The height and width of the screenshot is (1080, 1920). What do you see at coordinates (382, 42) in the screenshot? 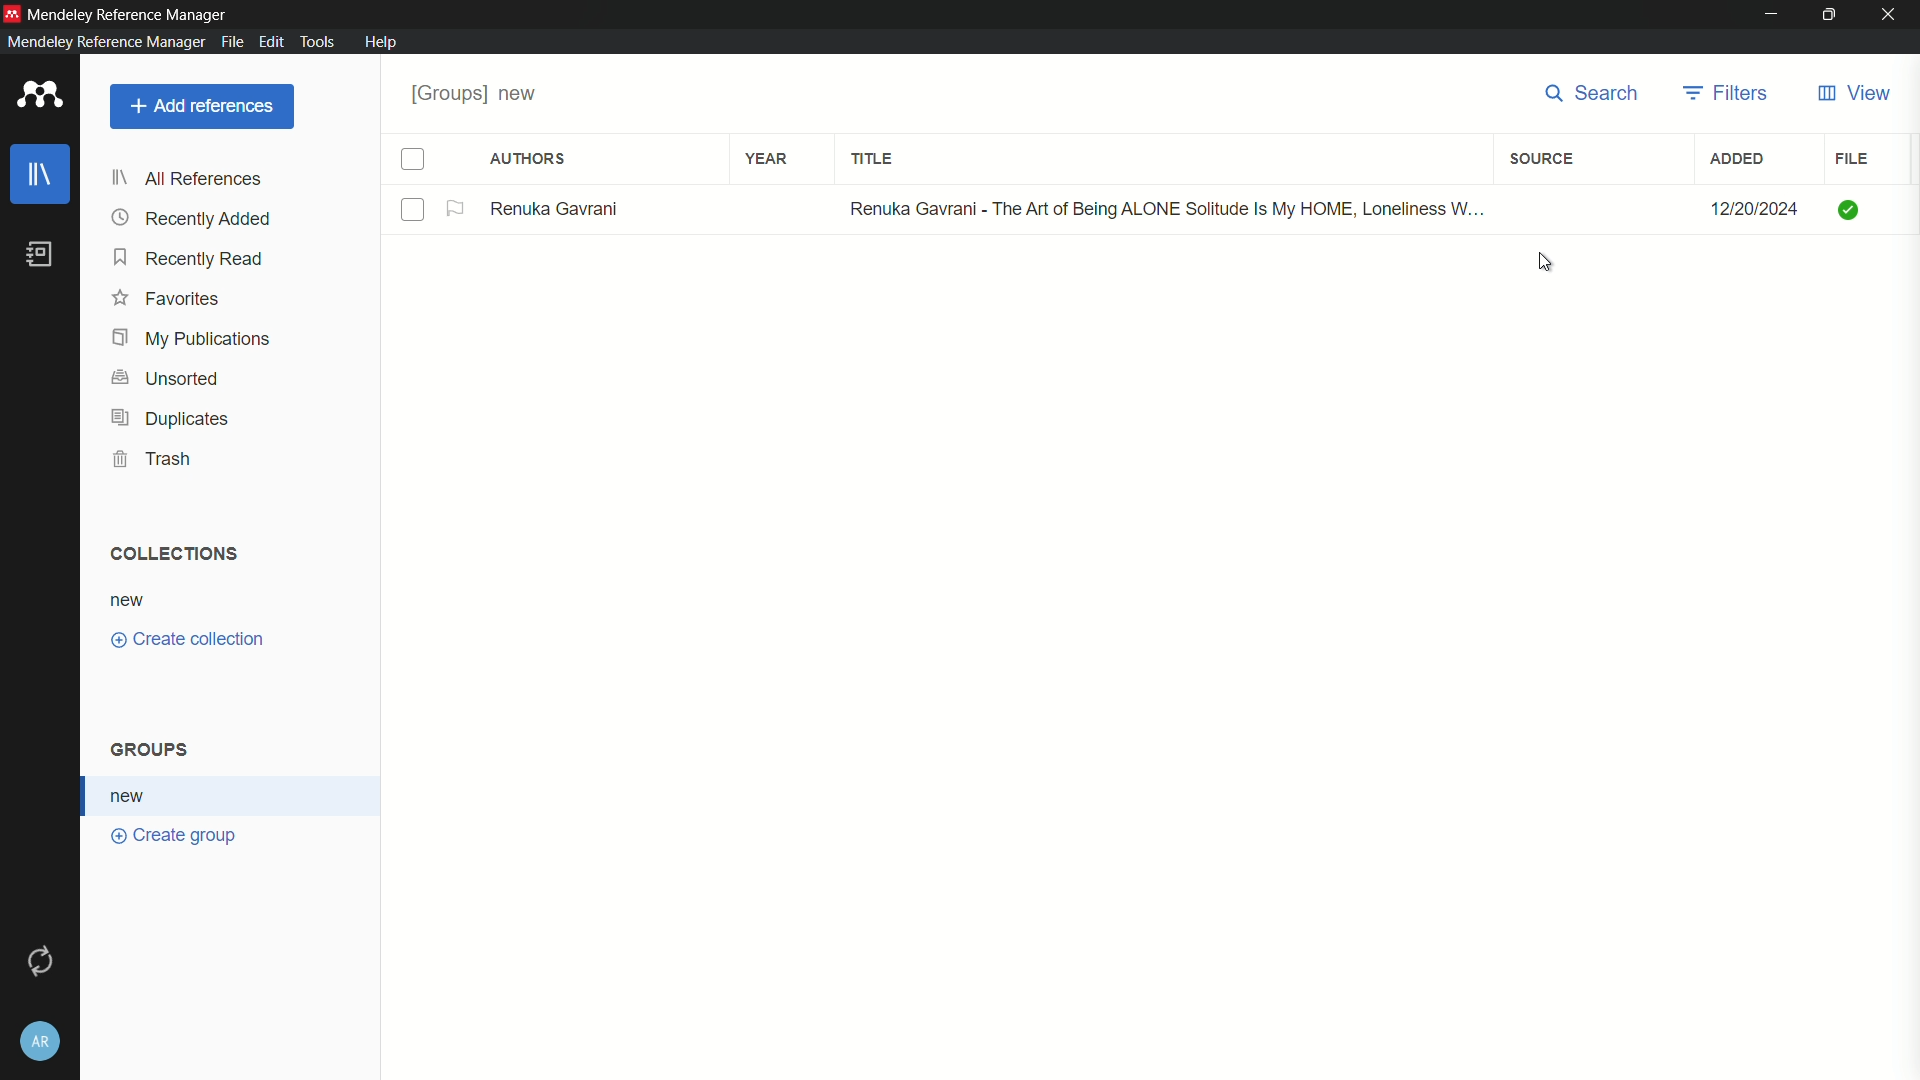
I see `help` at bounding box center [382, 42].